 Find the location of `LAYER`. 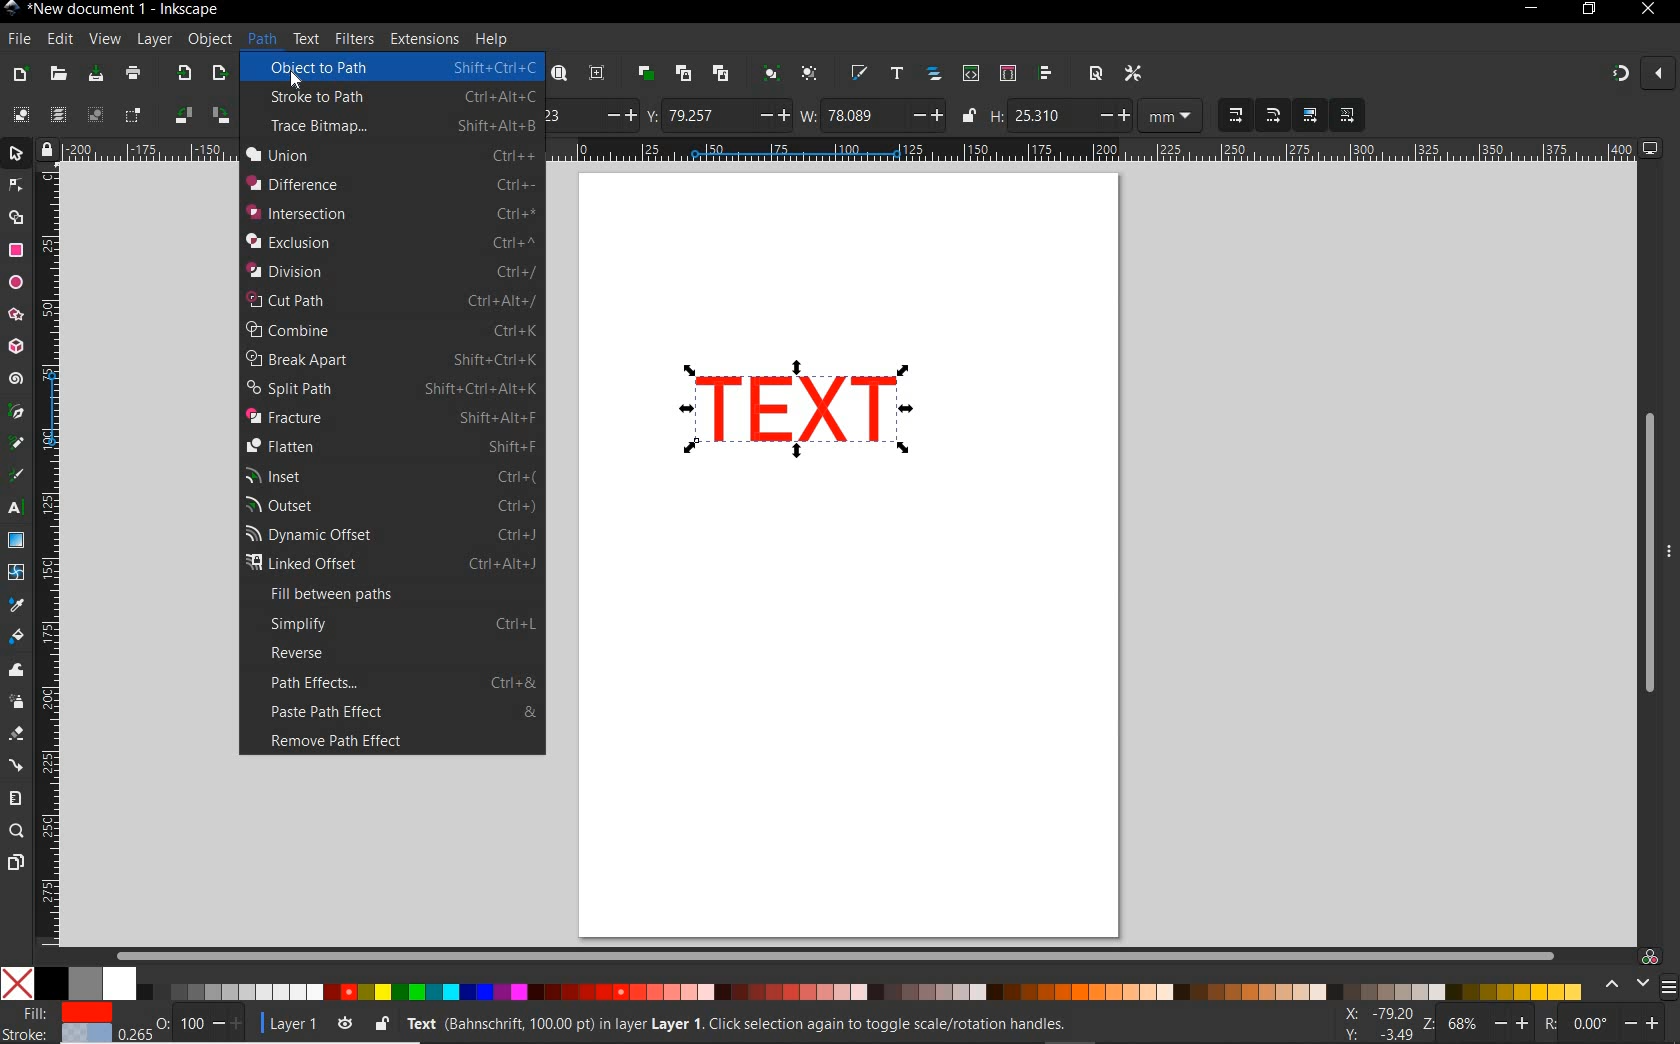

LAYER is located at coordinates (155, 39).